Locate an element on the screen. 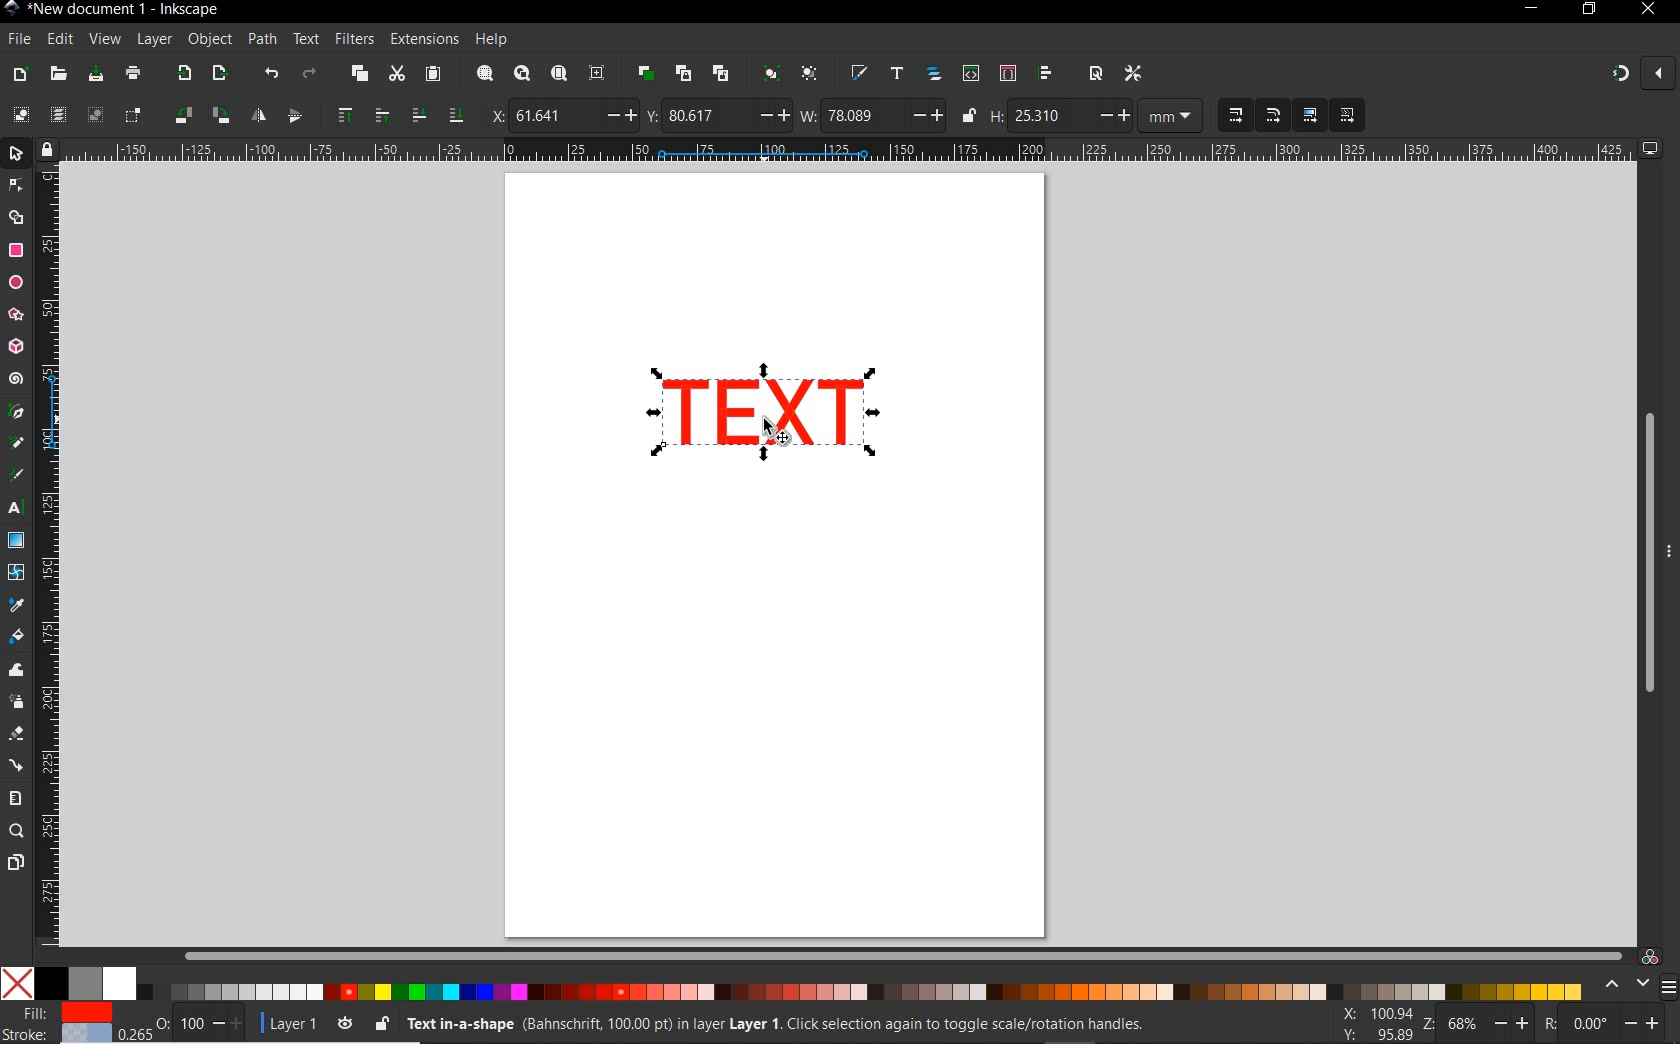  calligraphy tool is located at coordinates (21, 476).